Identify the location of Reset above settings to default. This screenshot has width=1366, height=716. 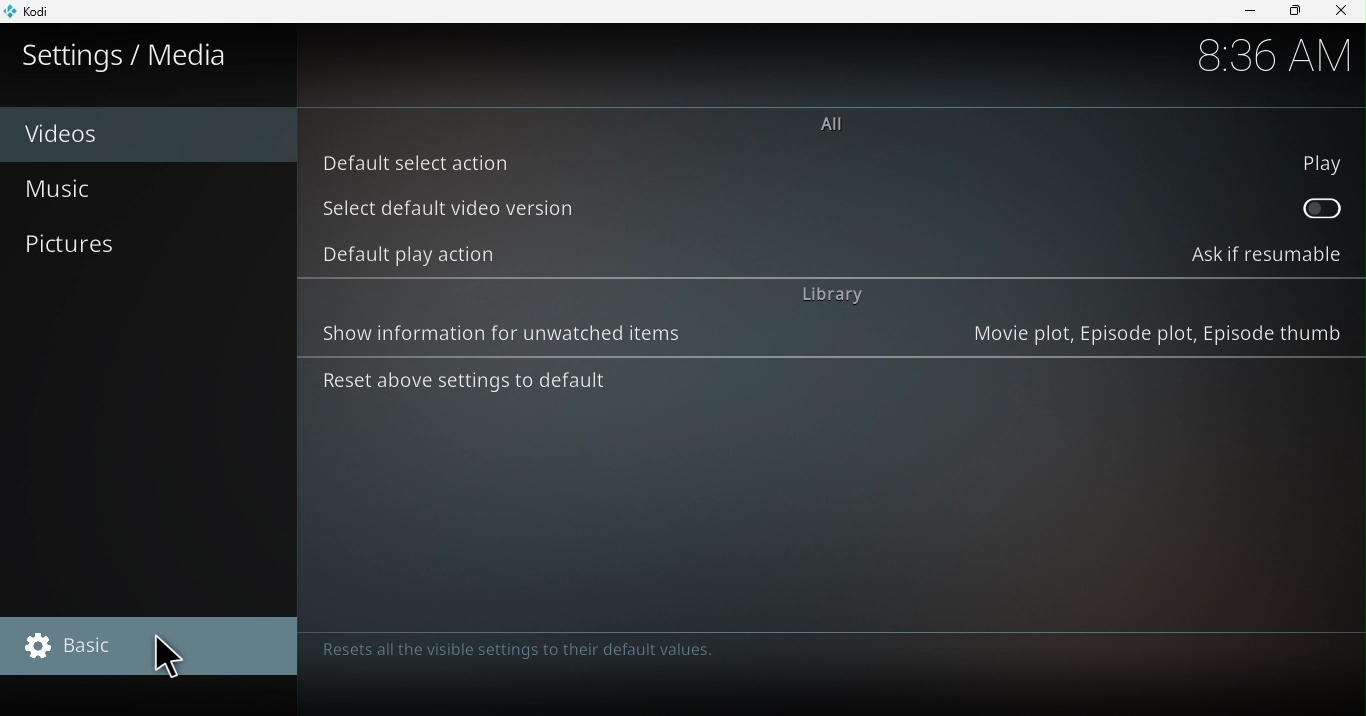
(463, 387).